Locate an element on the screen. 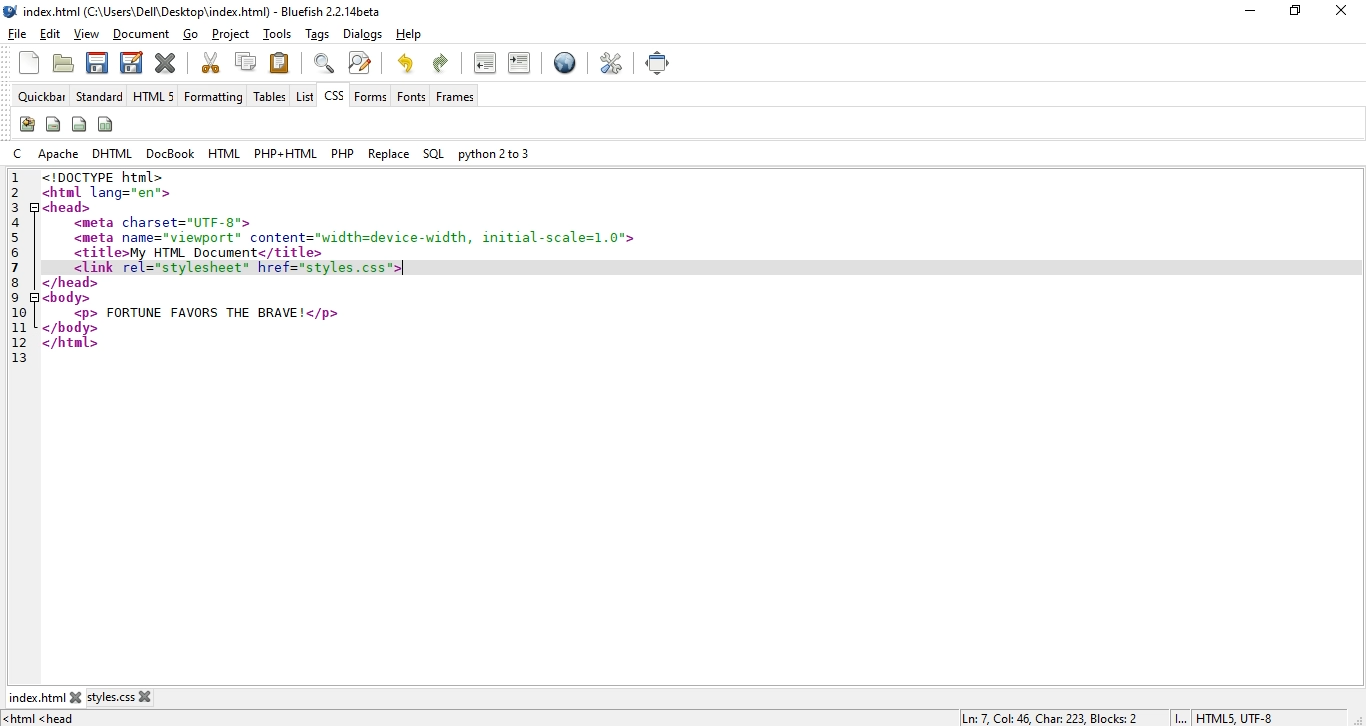 The height and width of the screenshot is (726, 1366). pache is located at coordinates (59, 153).